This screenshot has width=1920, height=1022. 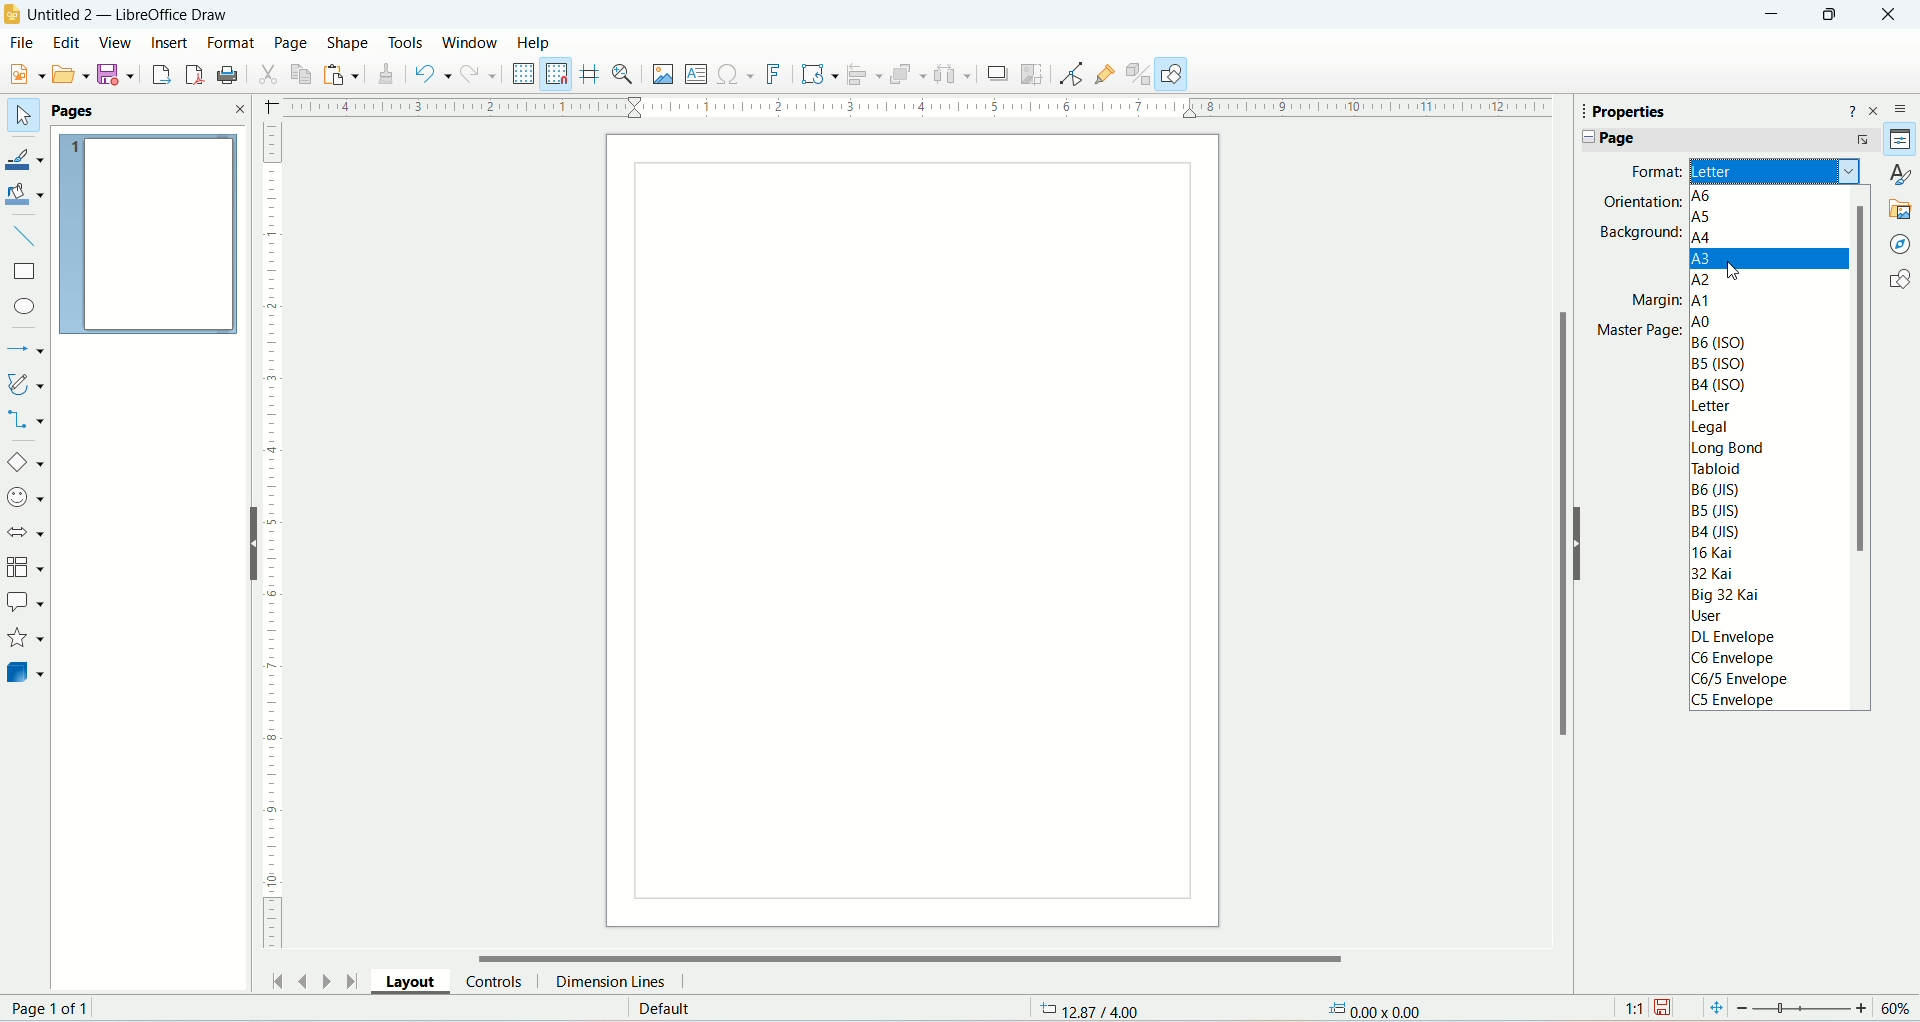 I want to click on minimize, so click(x=1778, y=14).